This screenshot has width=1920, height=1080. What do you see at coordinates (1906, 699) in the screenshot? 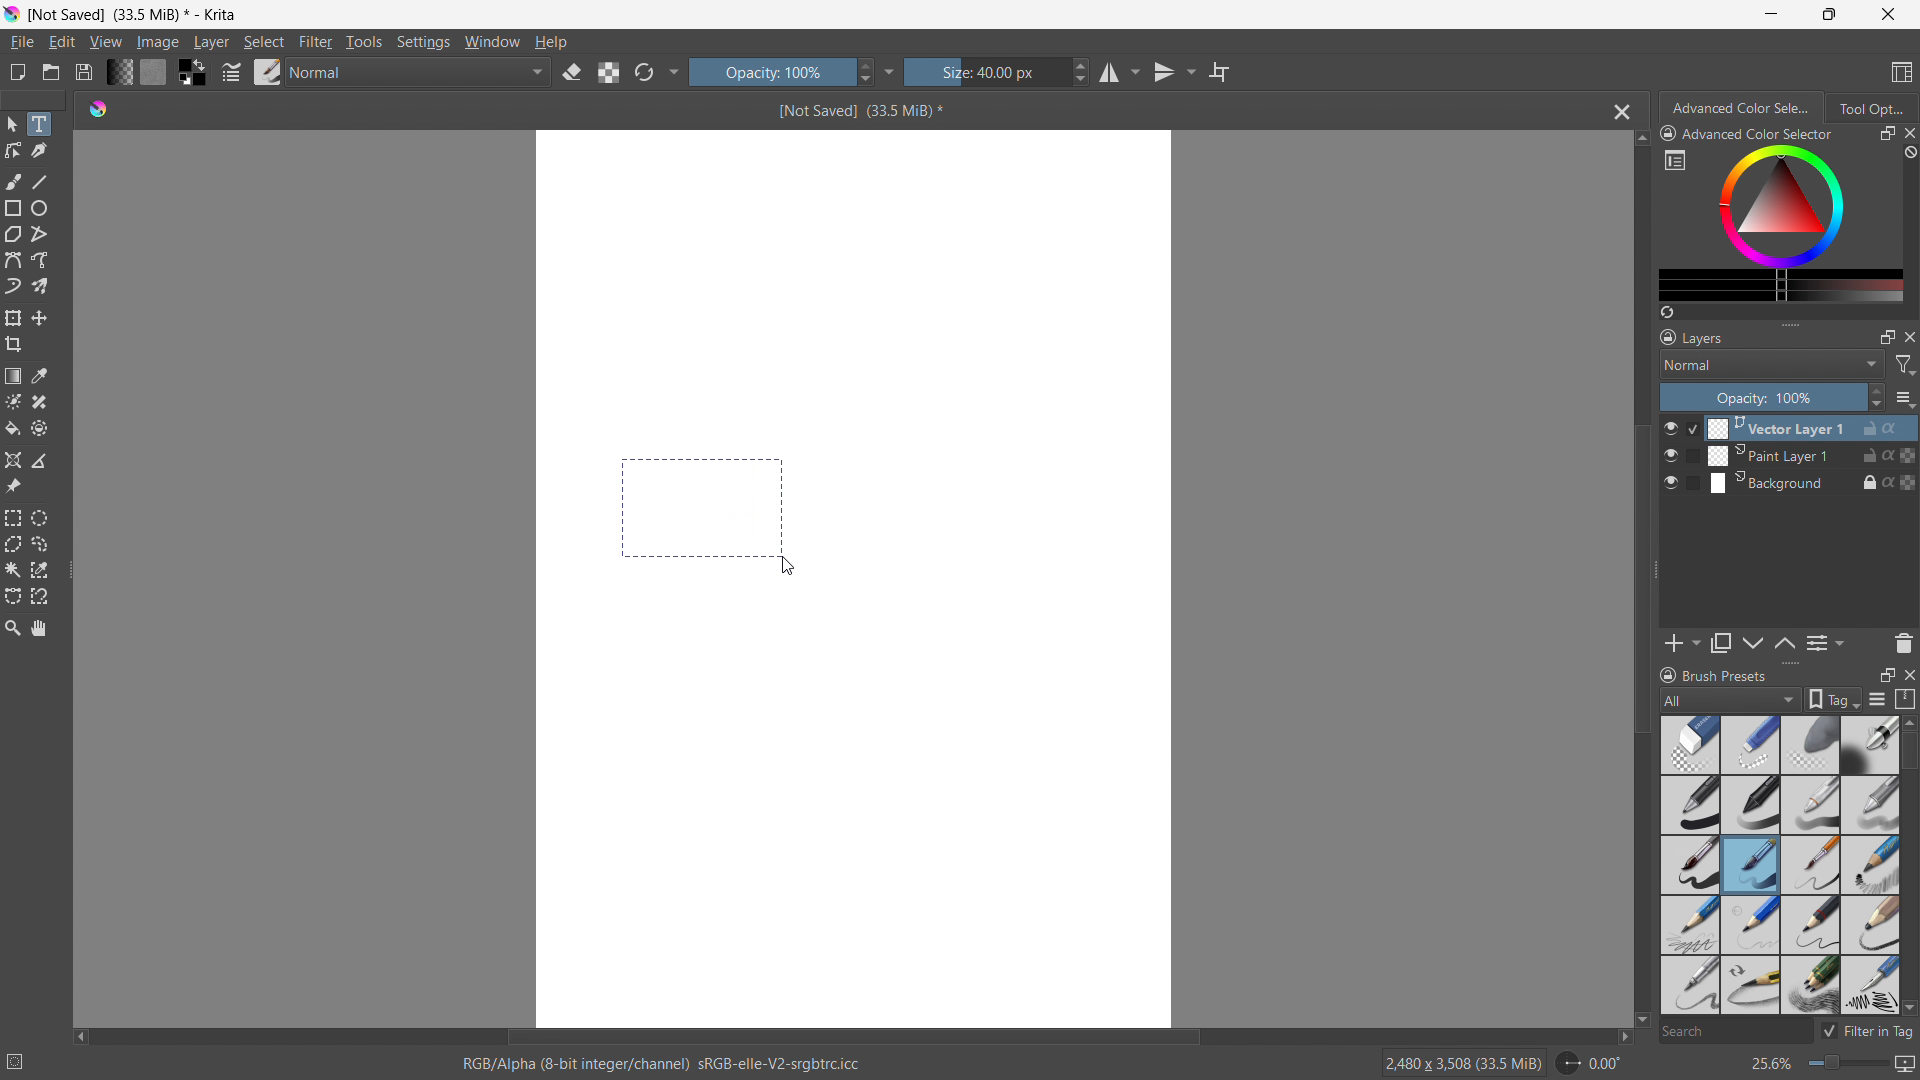
I see `storage resource` at bounding box center [1906, 699].